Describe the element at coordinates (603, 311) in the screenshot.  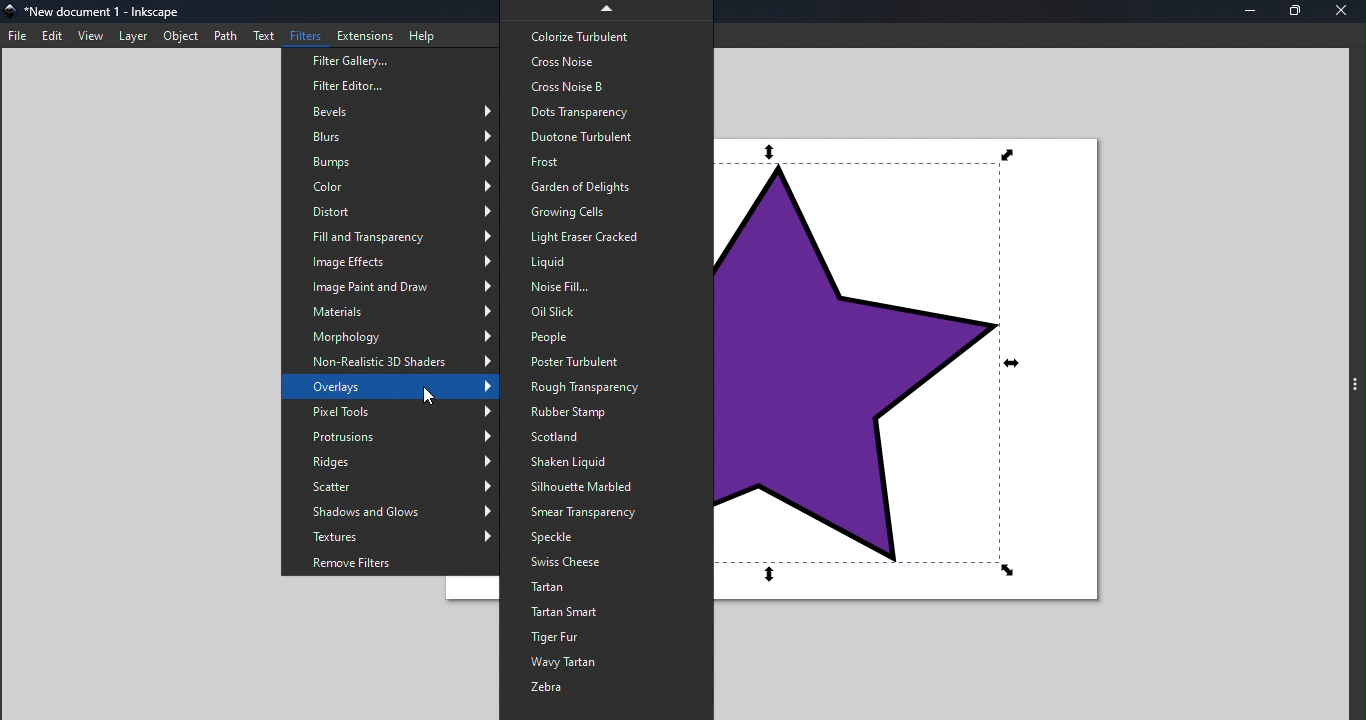
I see `Oil slick` at that location.